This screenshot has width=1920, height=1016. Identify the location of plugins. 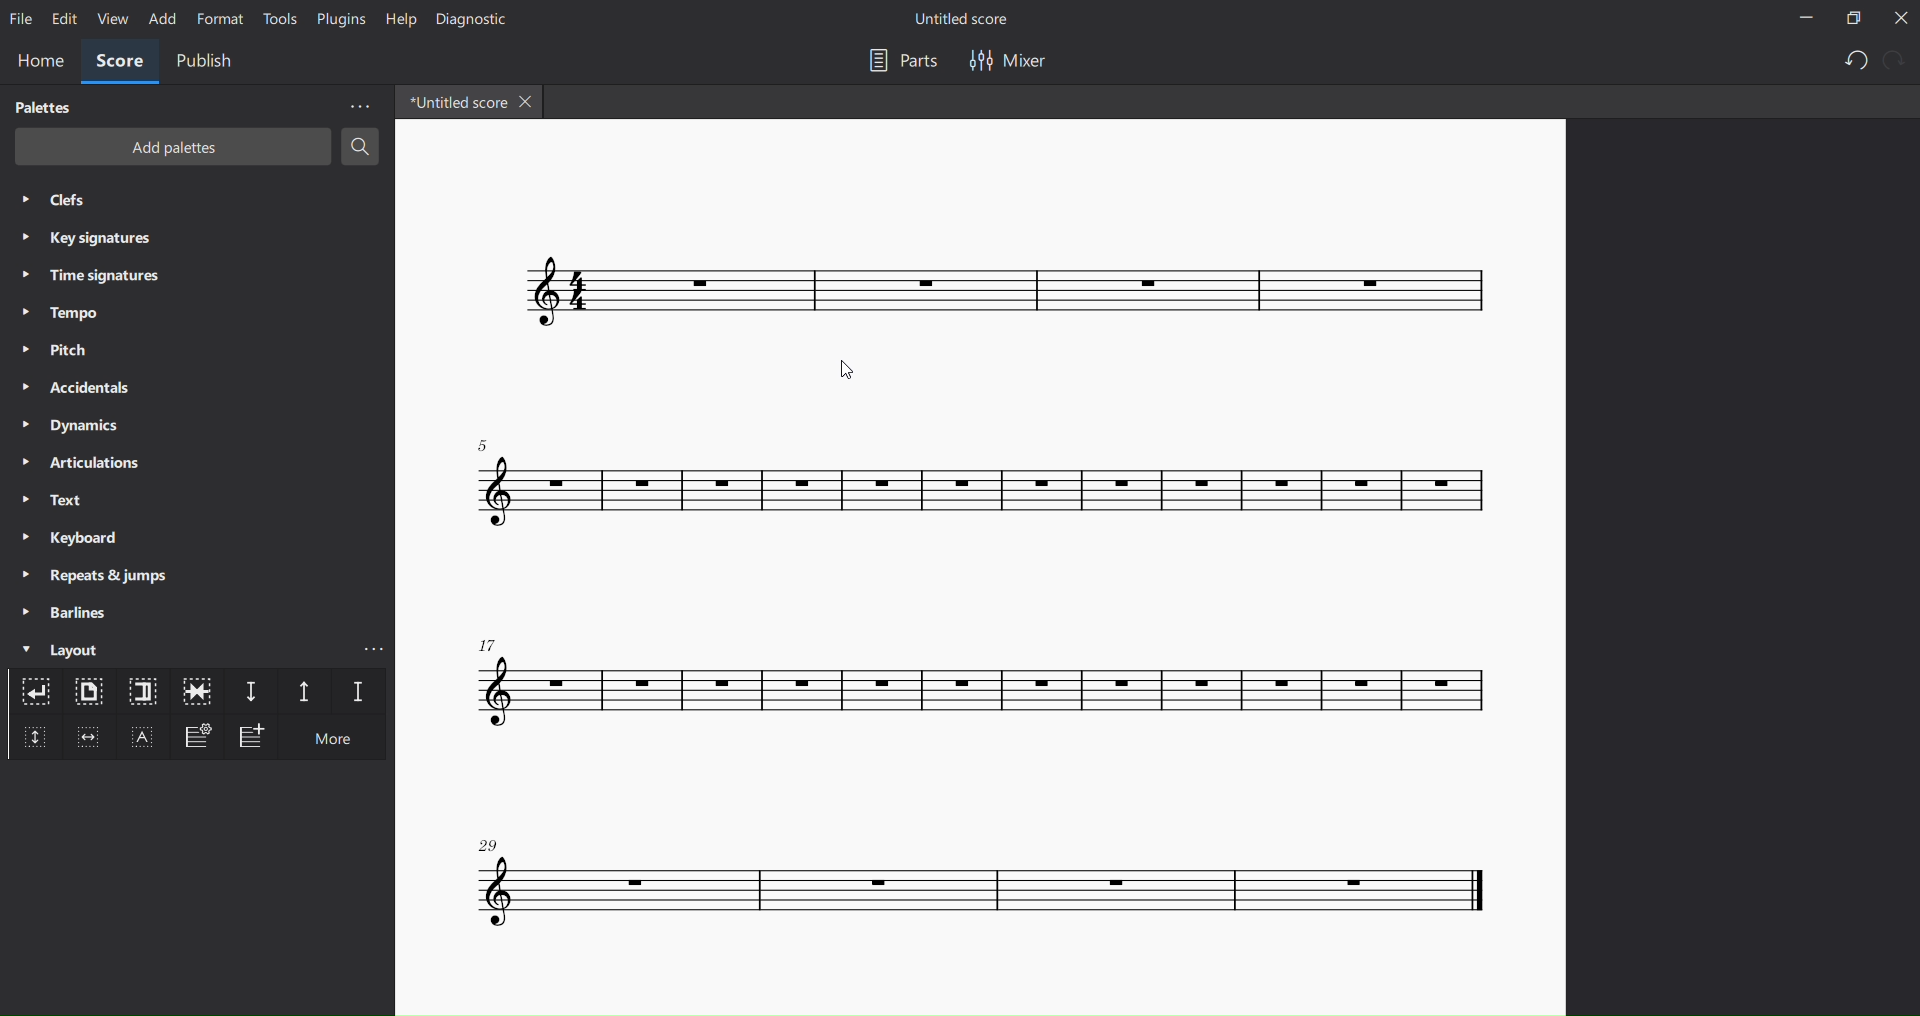
(337, 22).